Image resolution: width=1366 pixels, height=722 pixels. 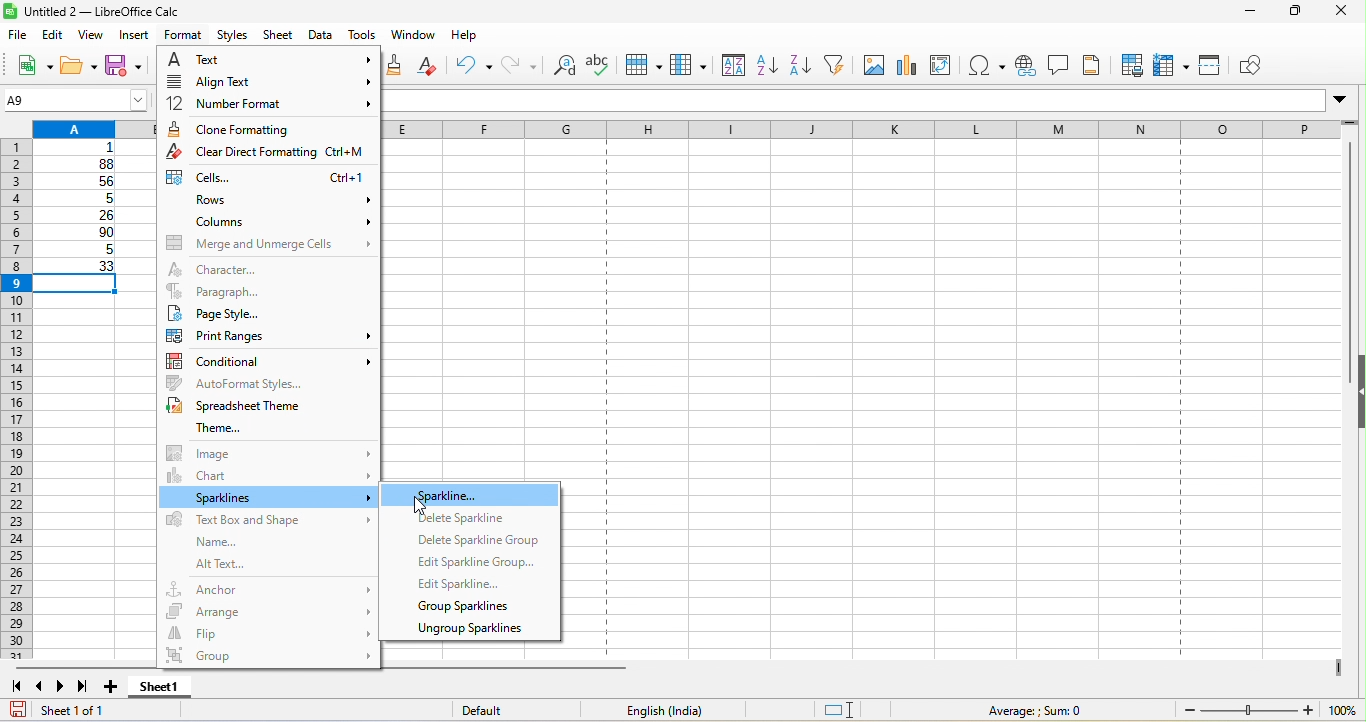 What do you see at coordinates (267, 658) in the screenshot?
I see `group` at bounding box center [267, 658].